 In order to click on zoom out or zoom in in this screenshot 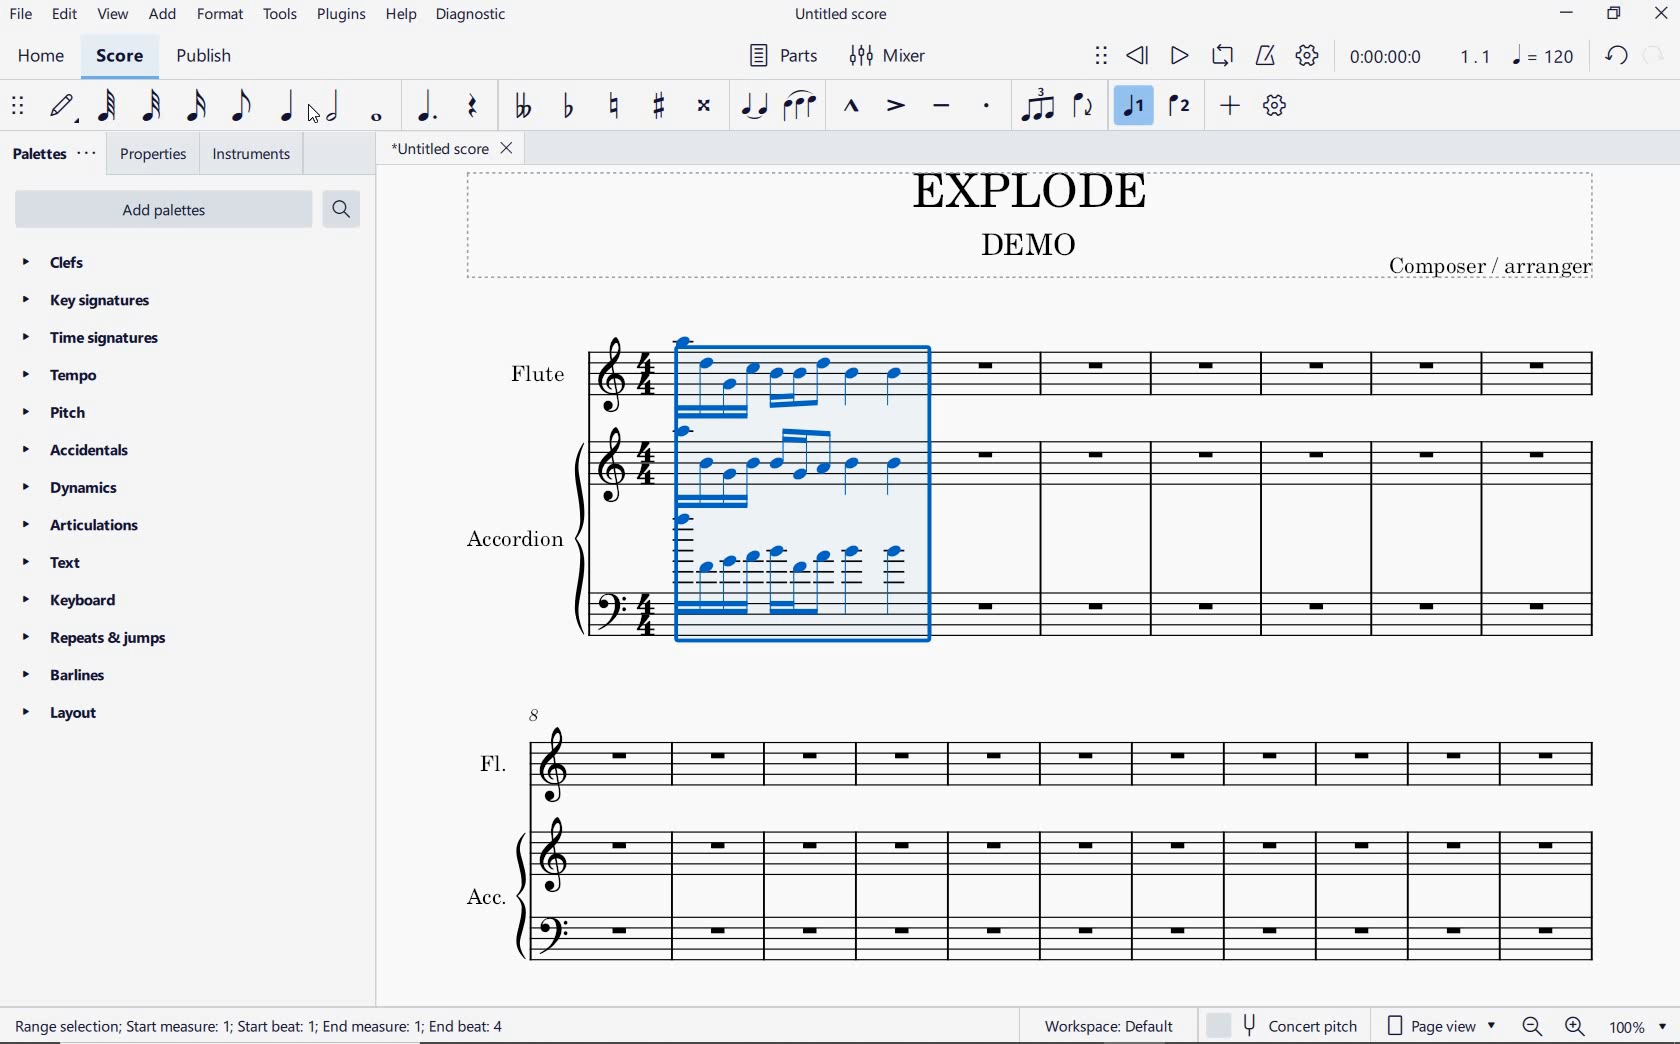, I will do `click(1554, 1024)`.